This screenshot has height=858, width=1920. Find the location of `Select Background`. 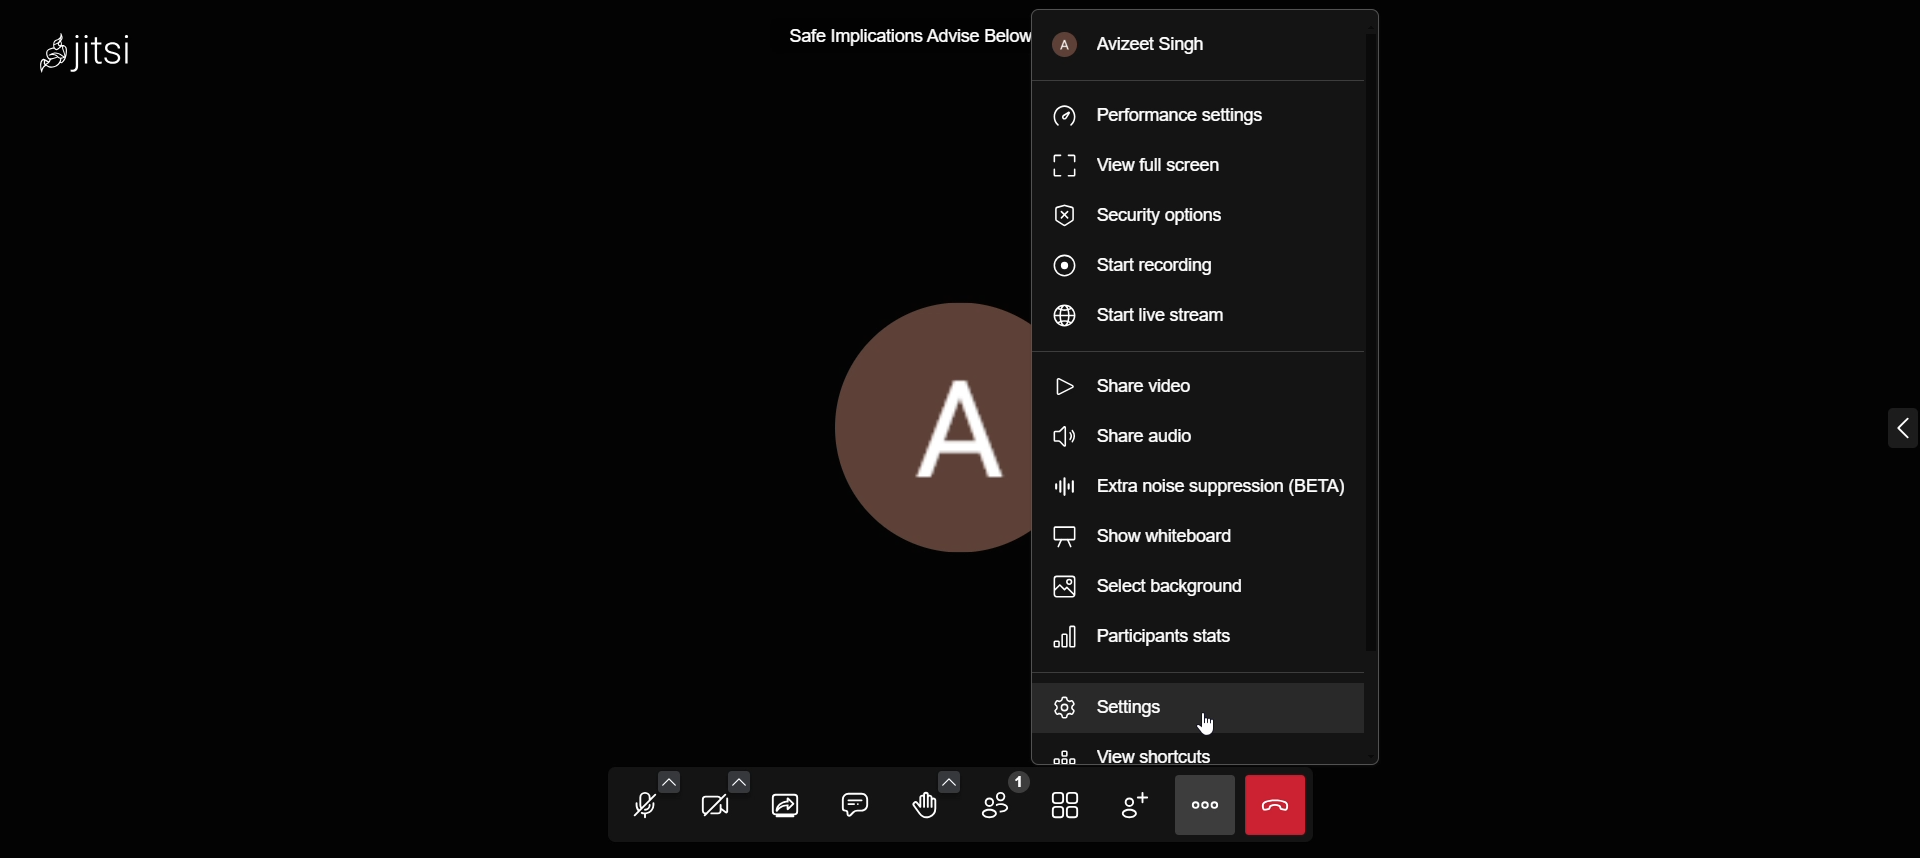

Select Background is located at coordinates (1174, 585).